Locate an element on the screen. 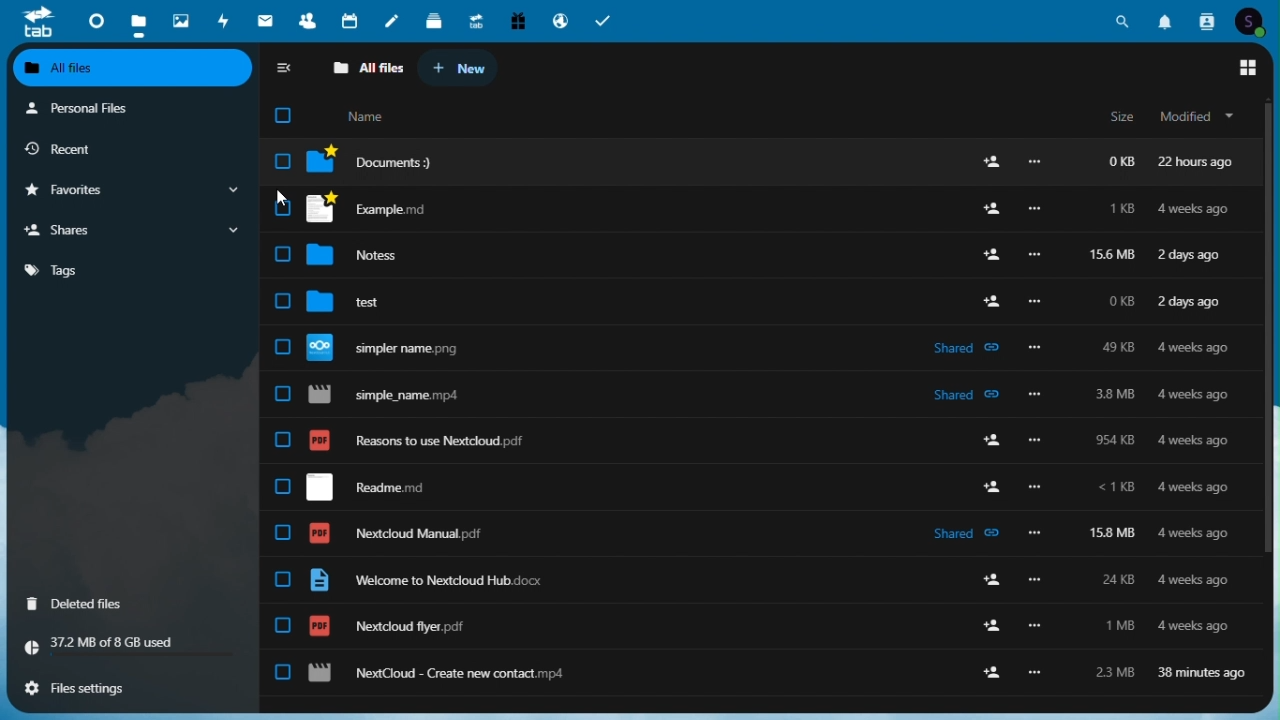  new is located at coordinates (460, 69).